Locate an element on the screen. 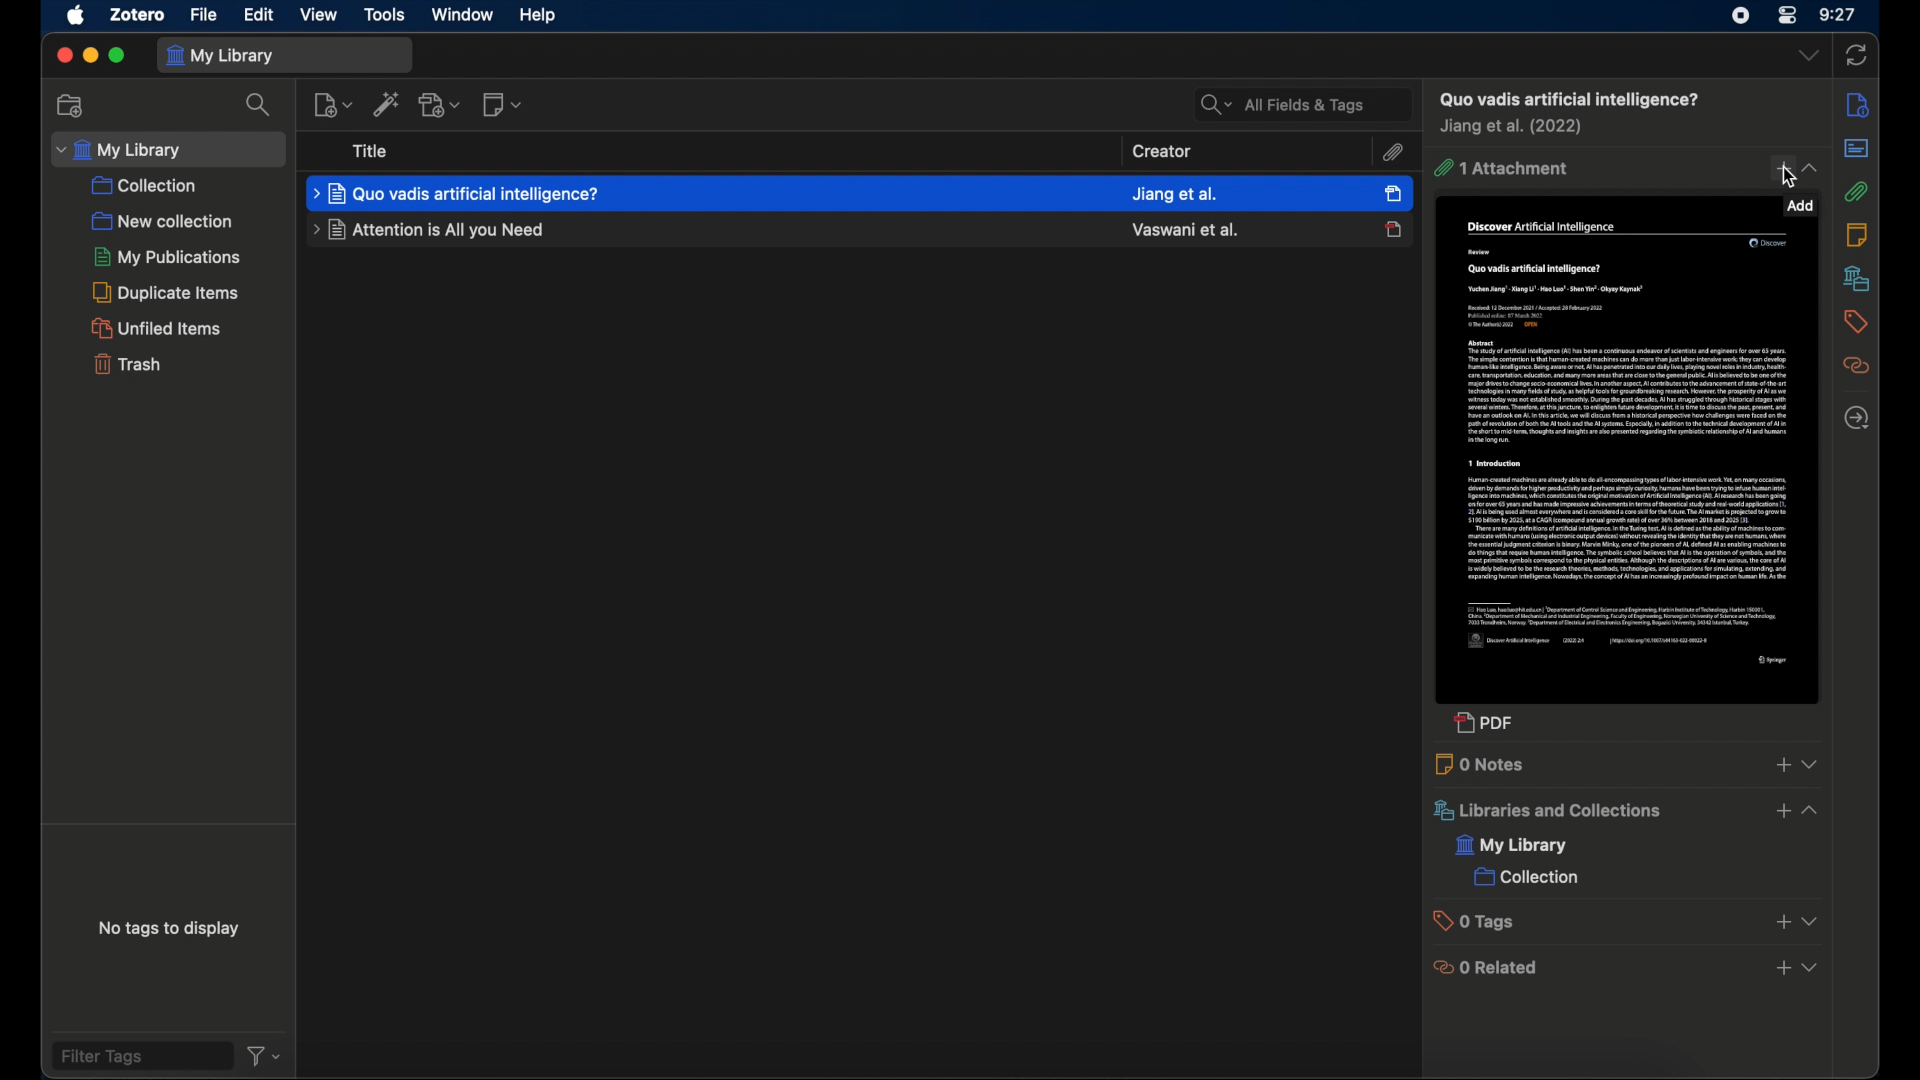 This screenshot has width=1920, height=1080. add is located at coordinates (1781, 811).